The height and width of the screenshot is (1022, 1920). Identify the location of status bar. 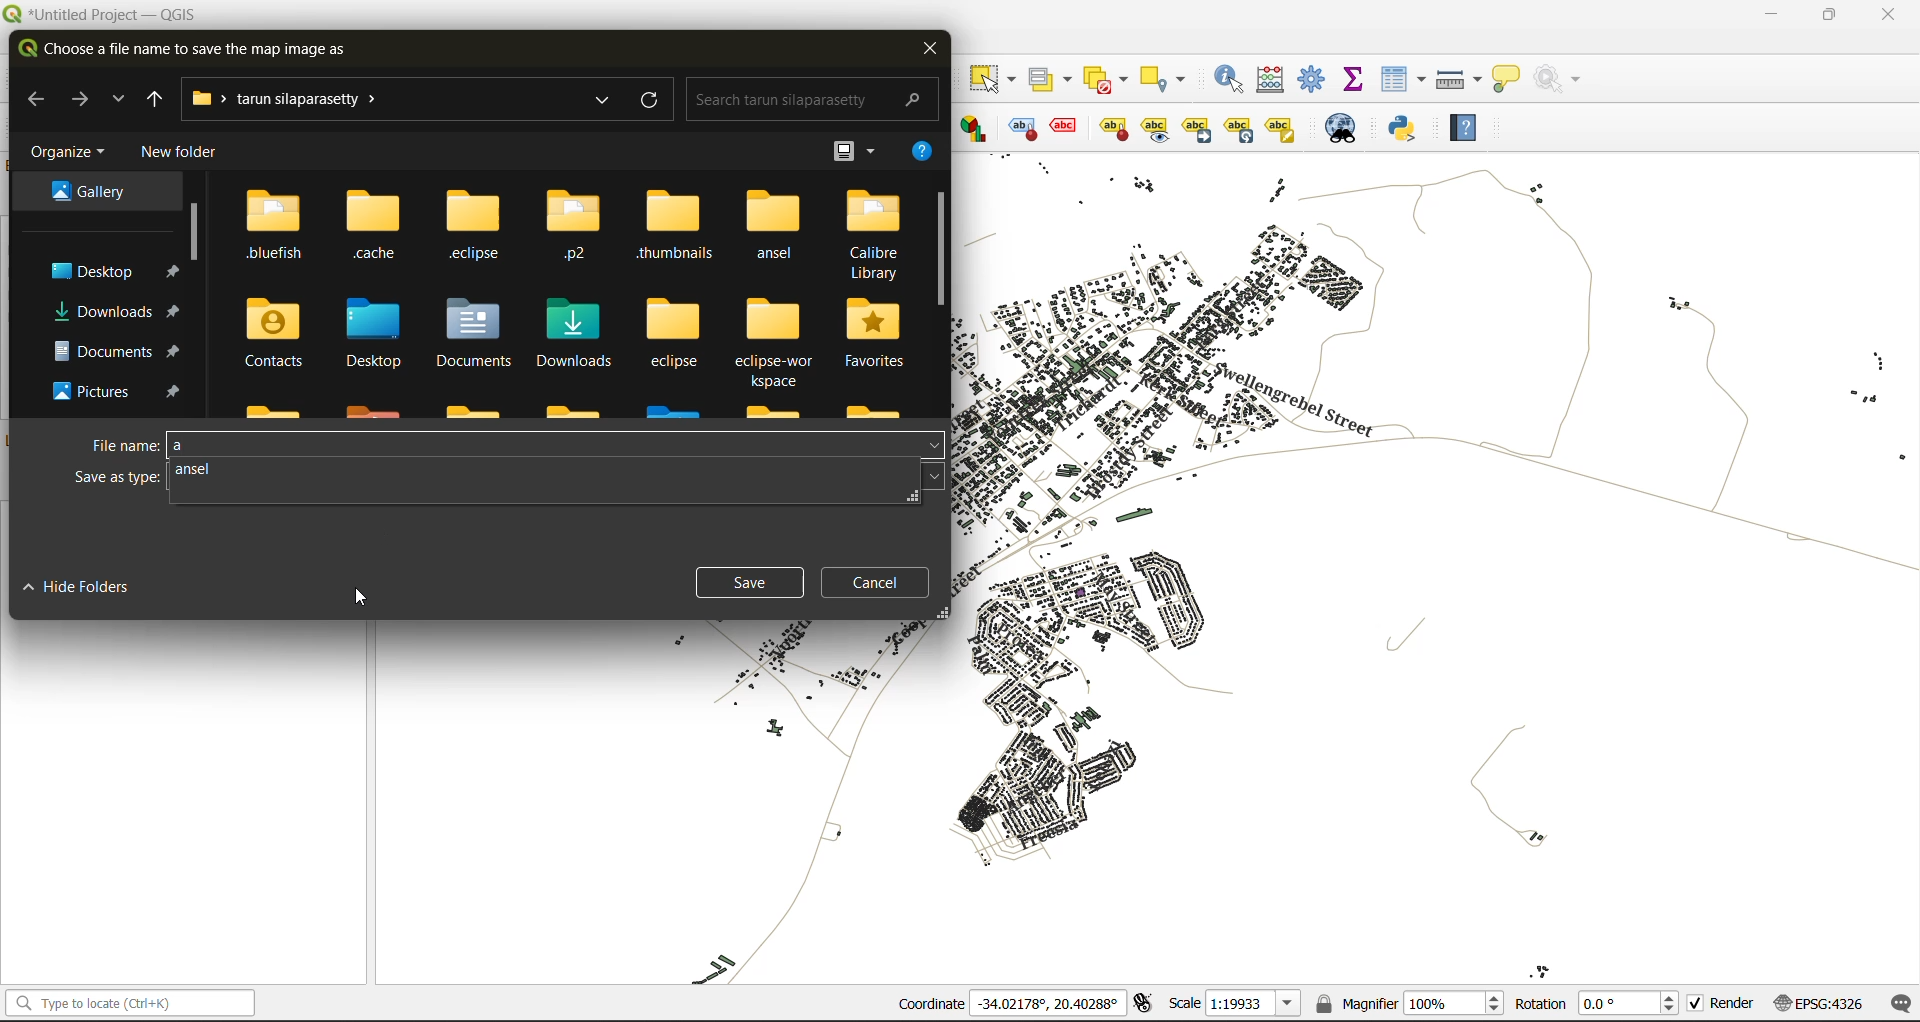
(127, 1004).